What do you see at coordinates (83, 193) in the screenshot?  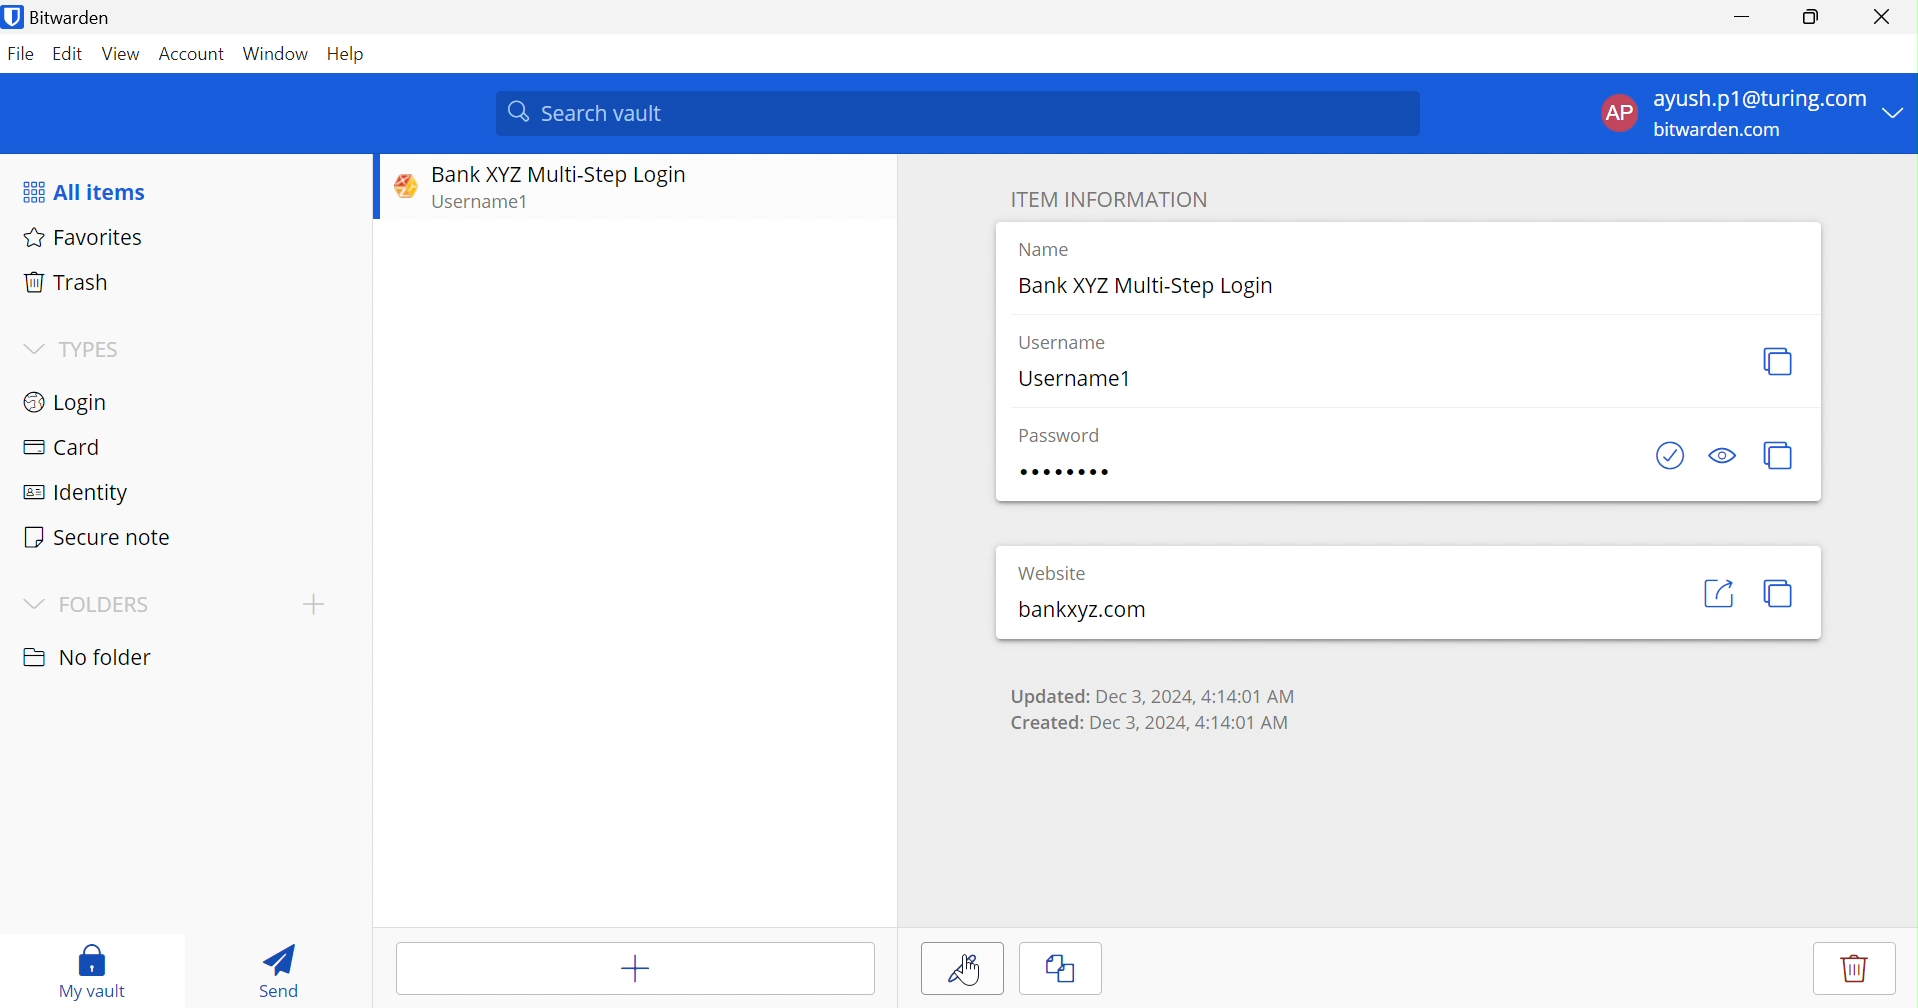 I see `All items` at bounding box center [83, 193].